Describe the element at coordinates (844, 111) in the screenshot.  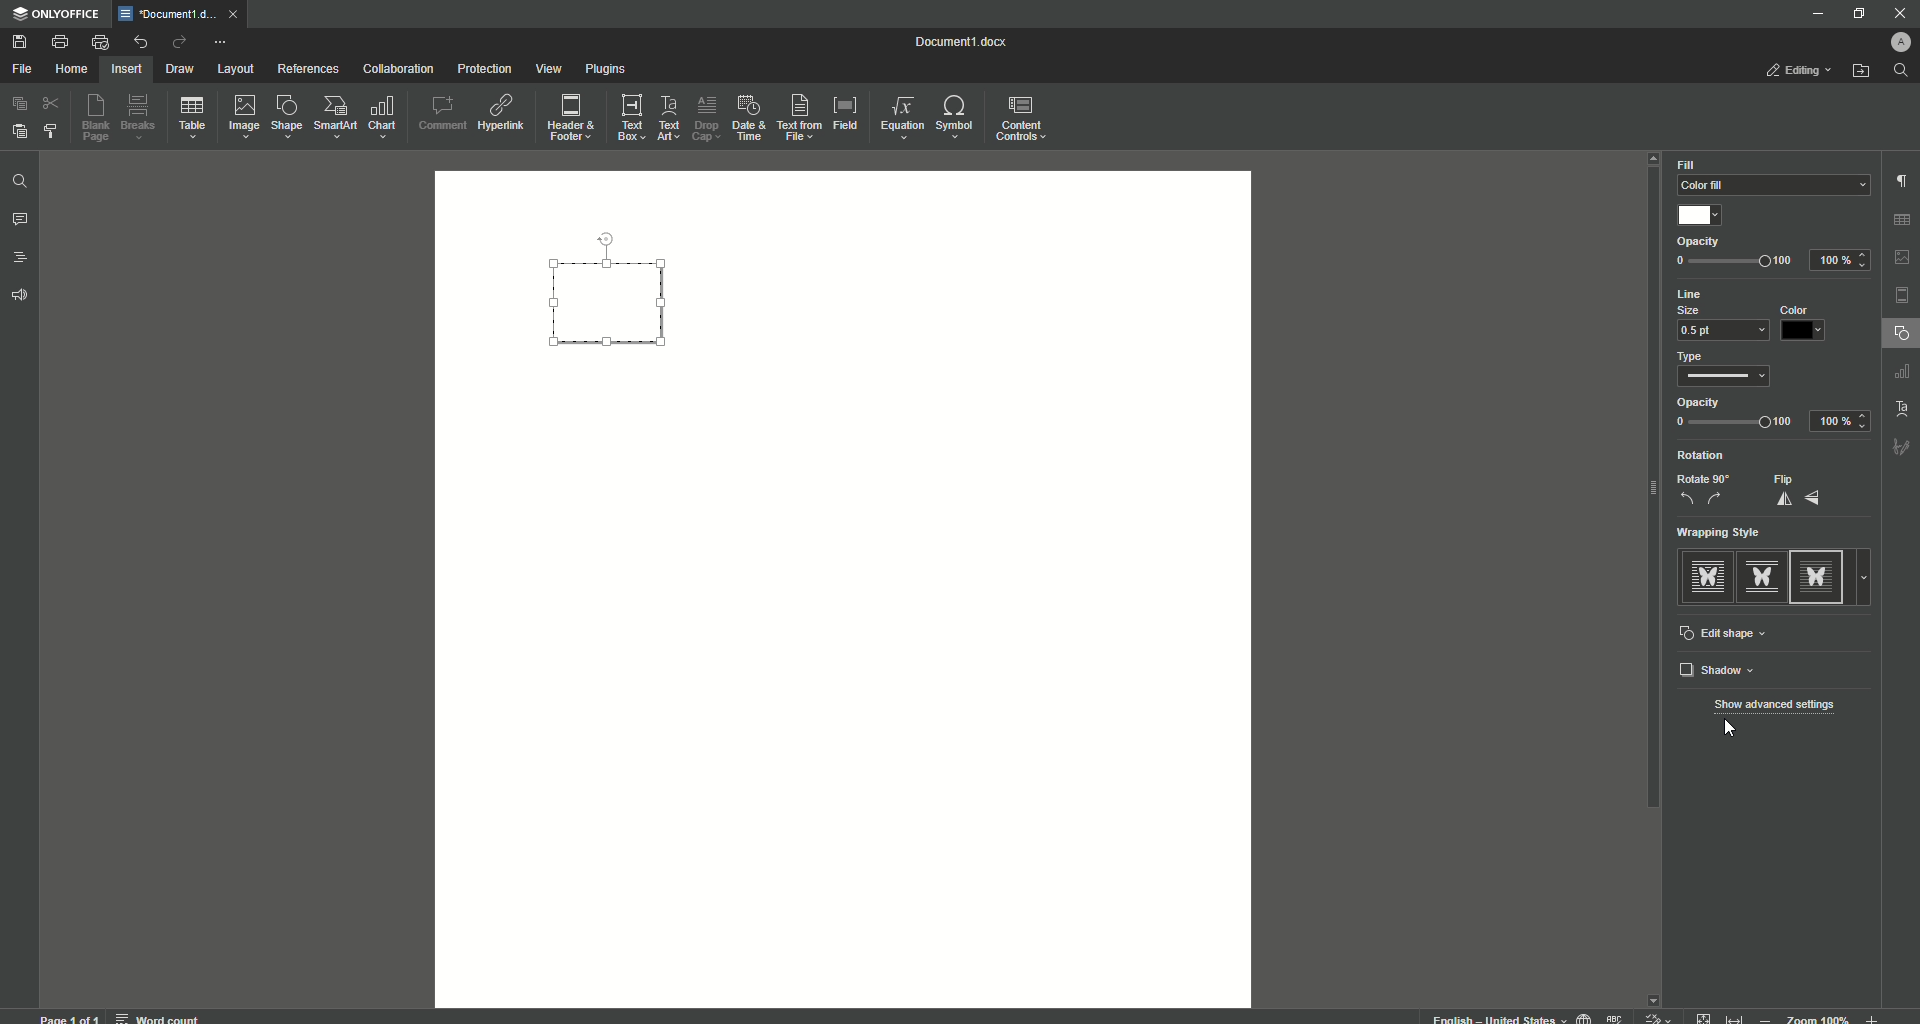
I see `Field` at that location.